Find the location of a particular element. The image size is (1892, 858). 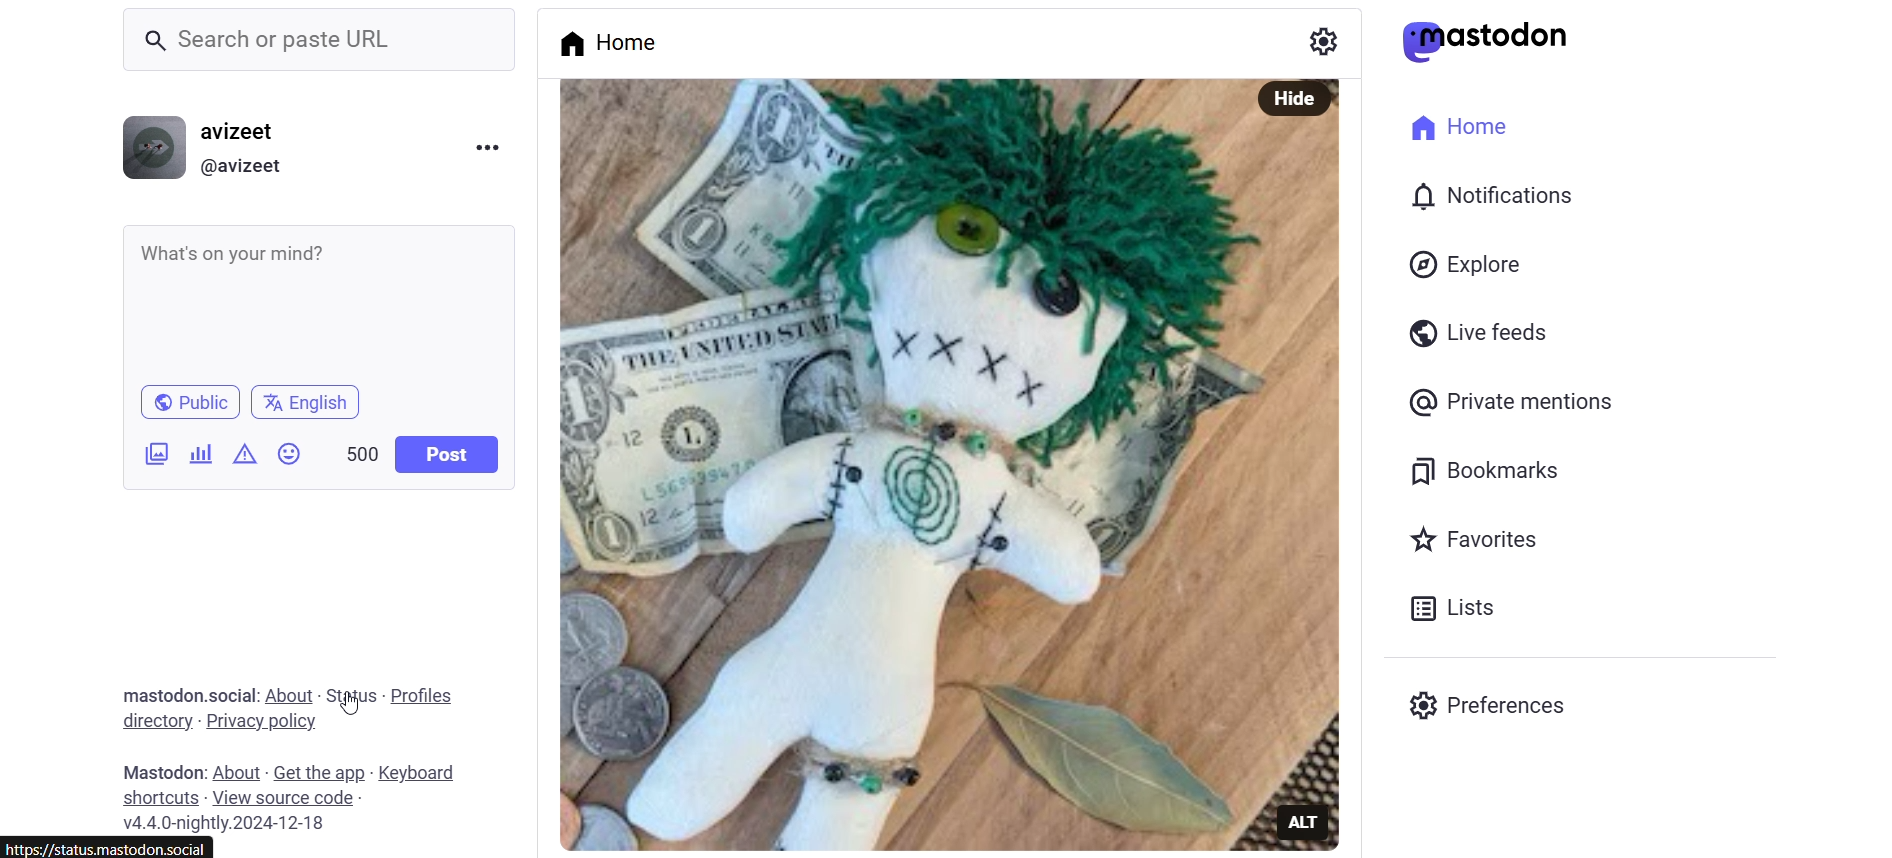

about is located at coordinates (238, 768).